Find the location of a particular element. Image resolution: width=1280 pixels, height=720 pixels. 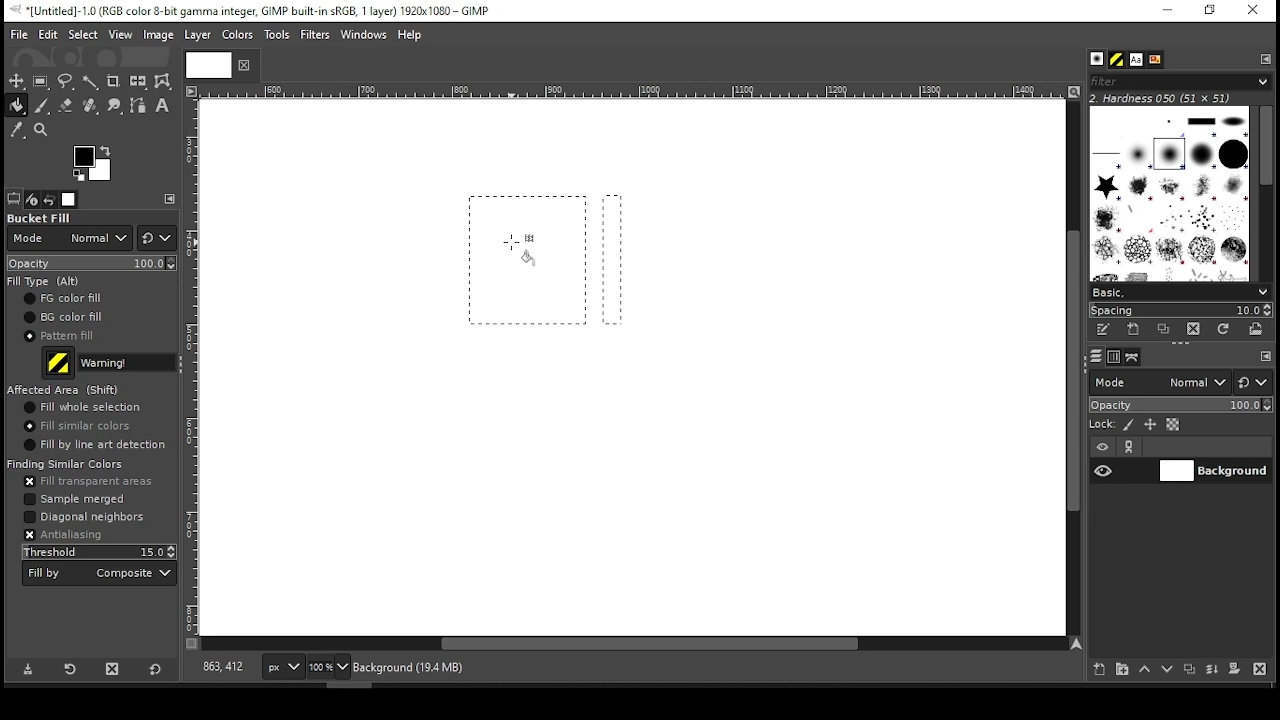

paint brush tool is located at coordinates (42, 105).